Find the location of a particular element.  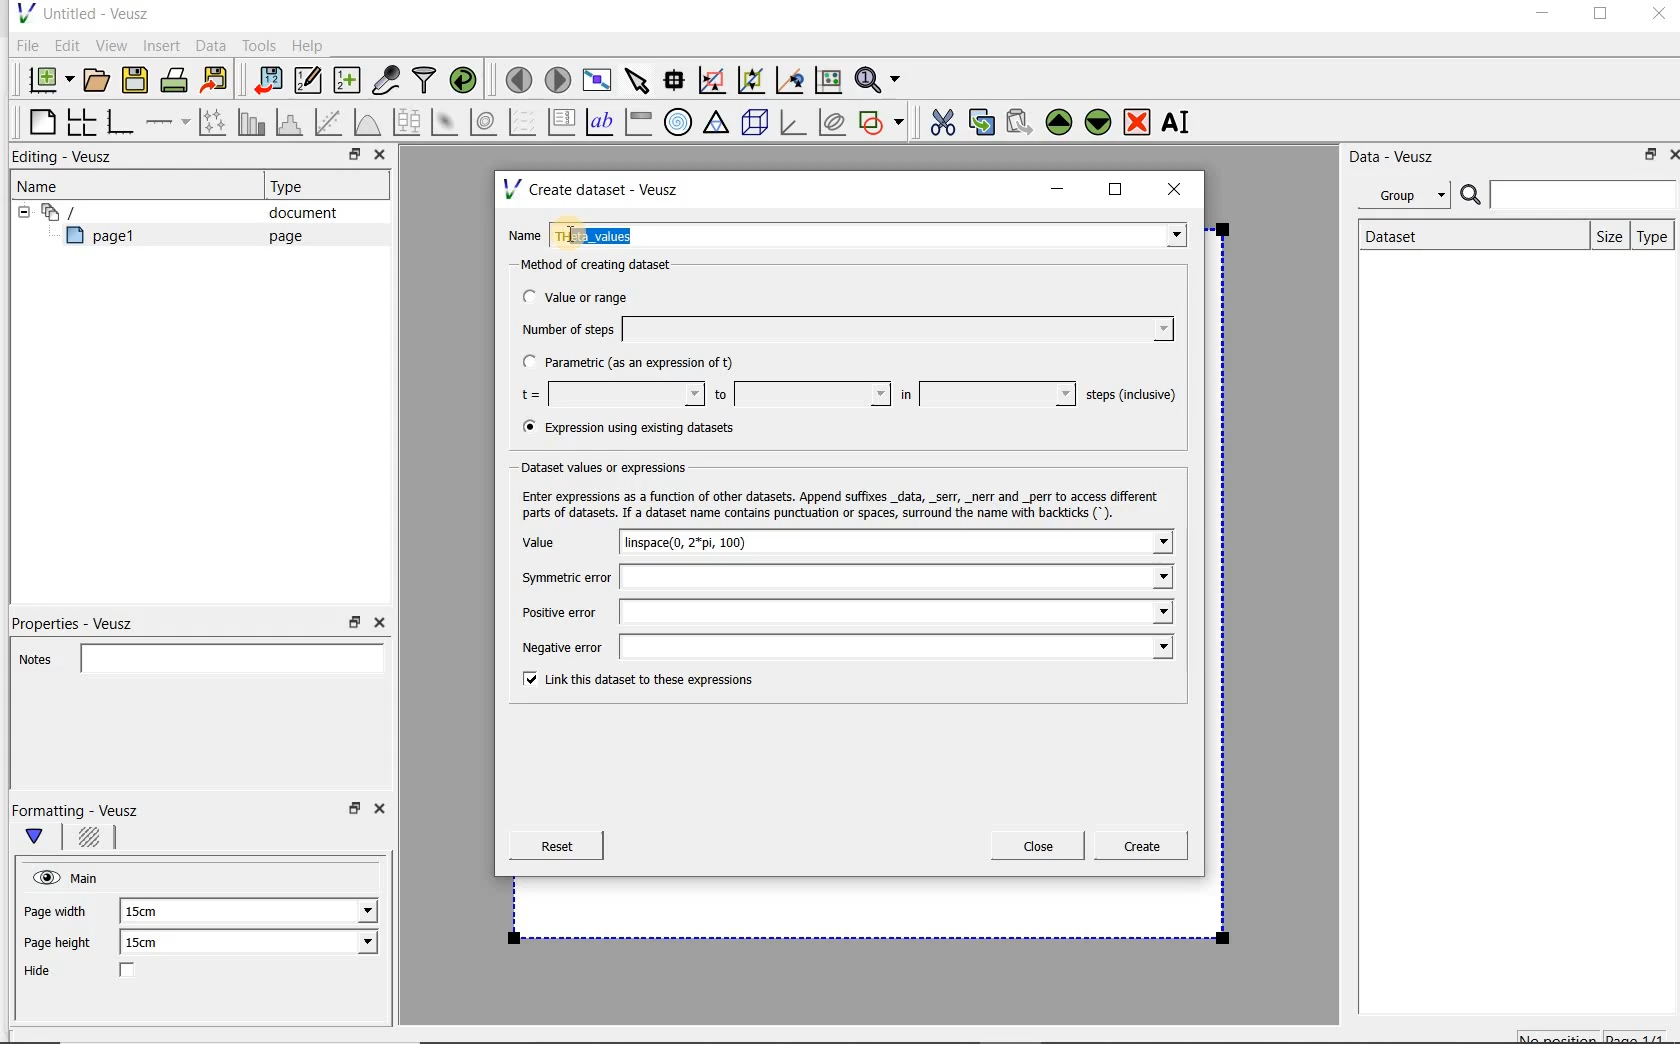

page1 is located at coordinates (109, 239).